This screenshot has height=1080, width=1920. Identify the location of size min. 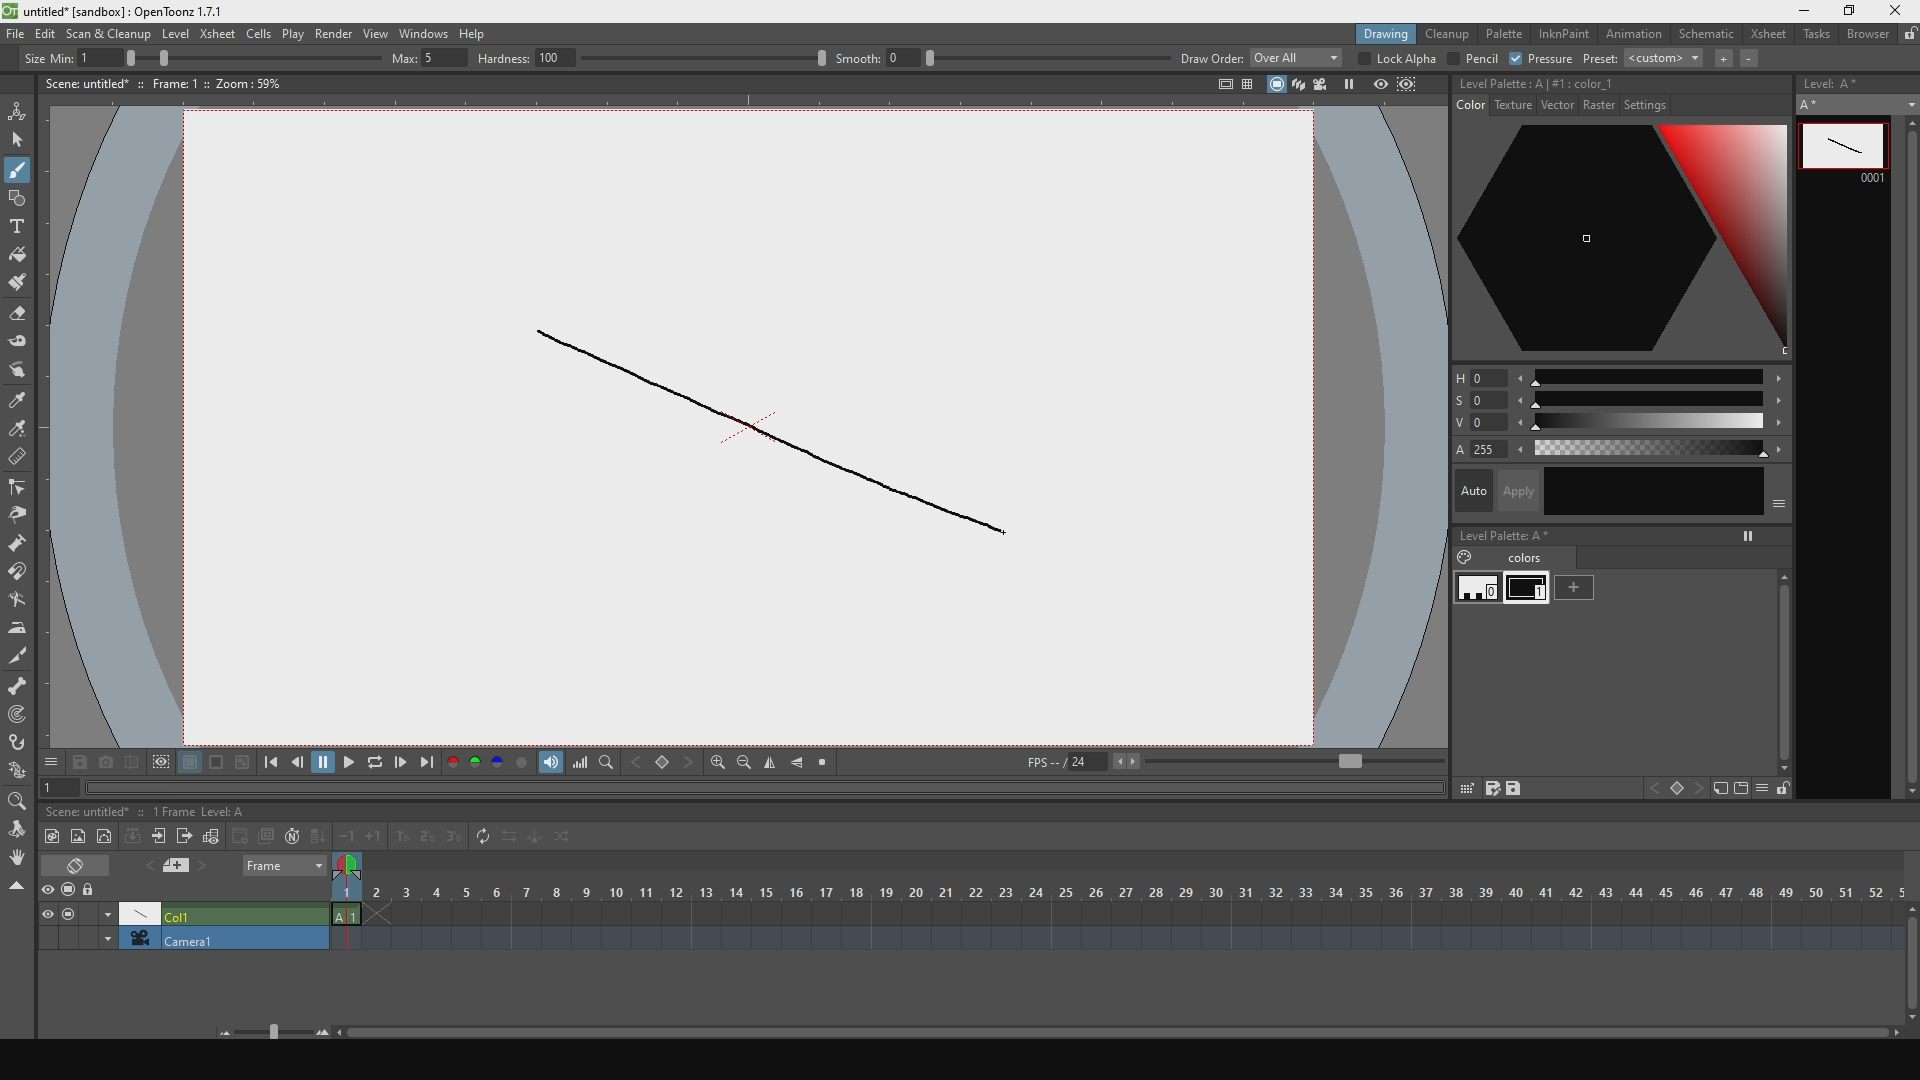
(76, 57).